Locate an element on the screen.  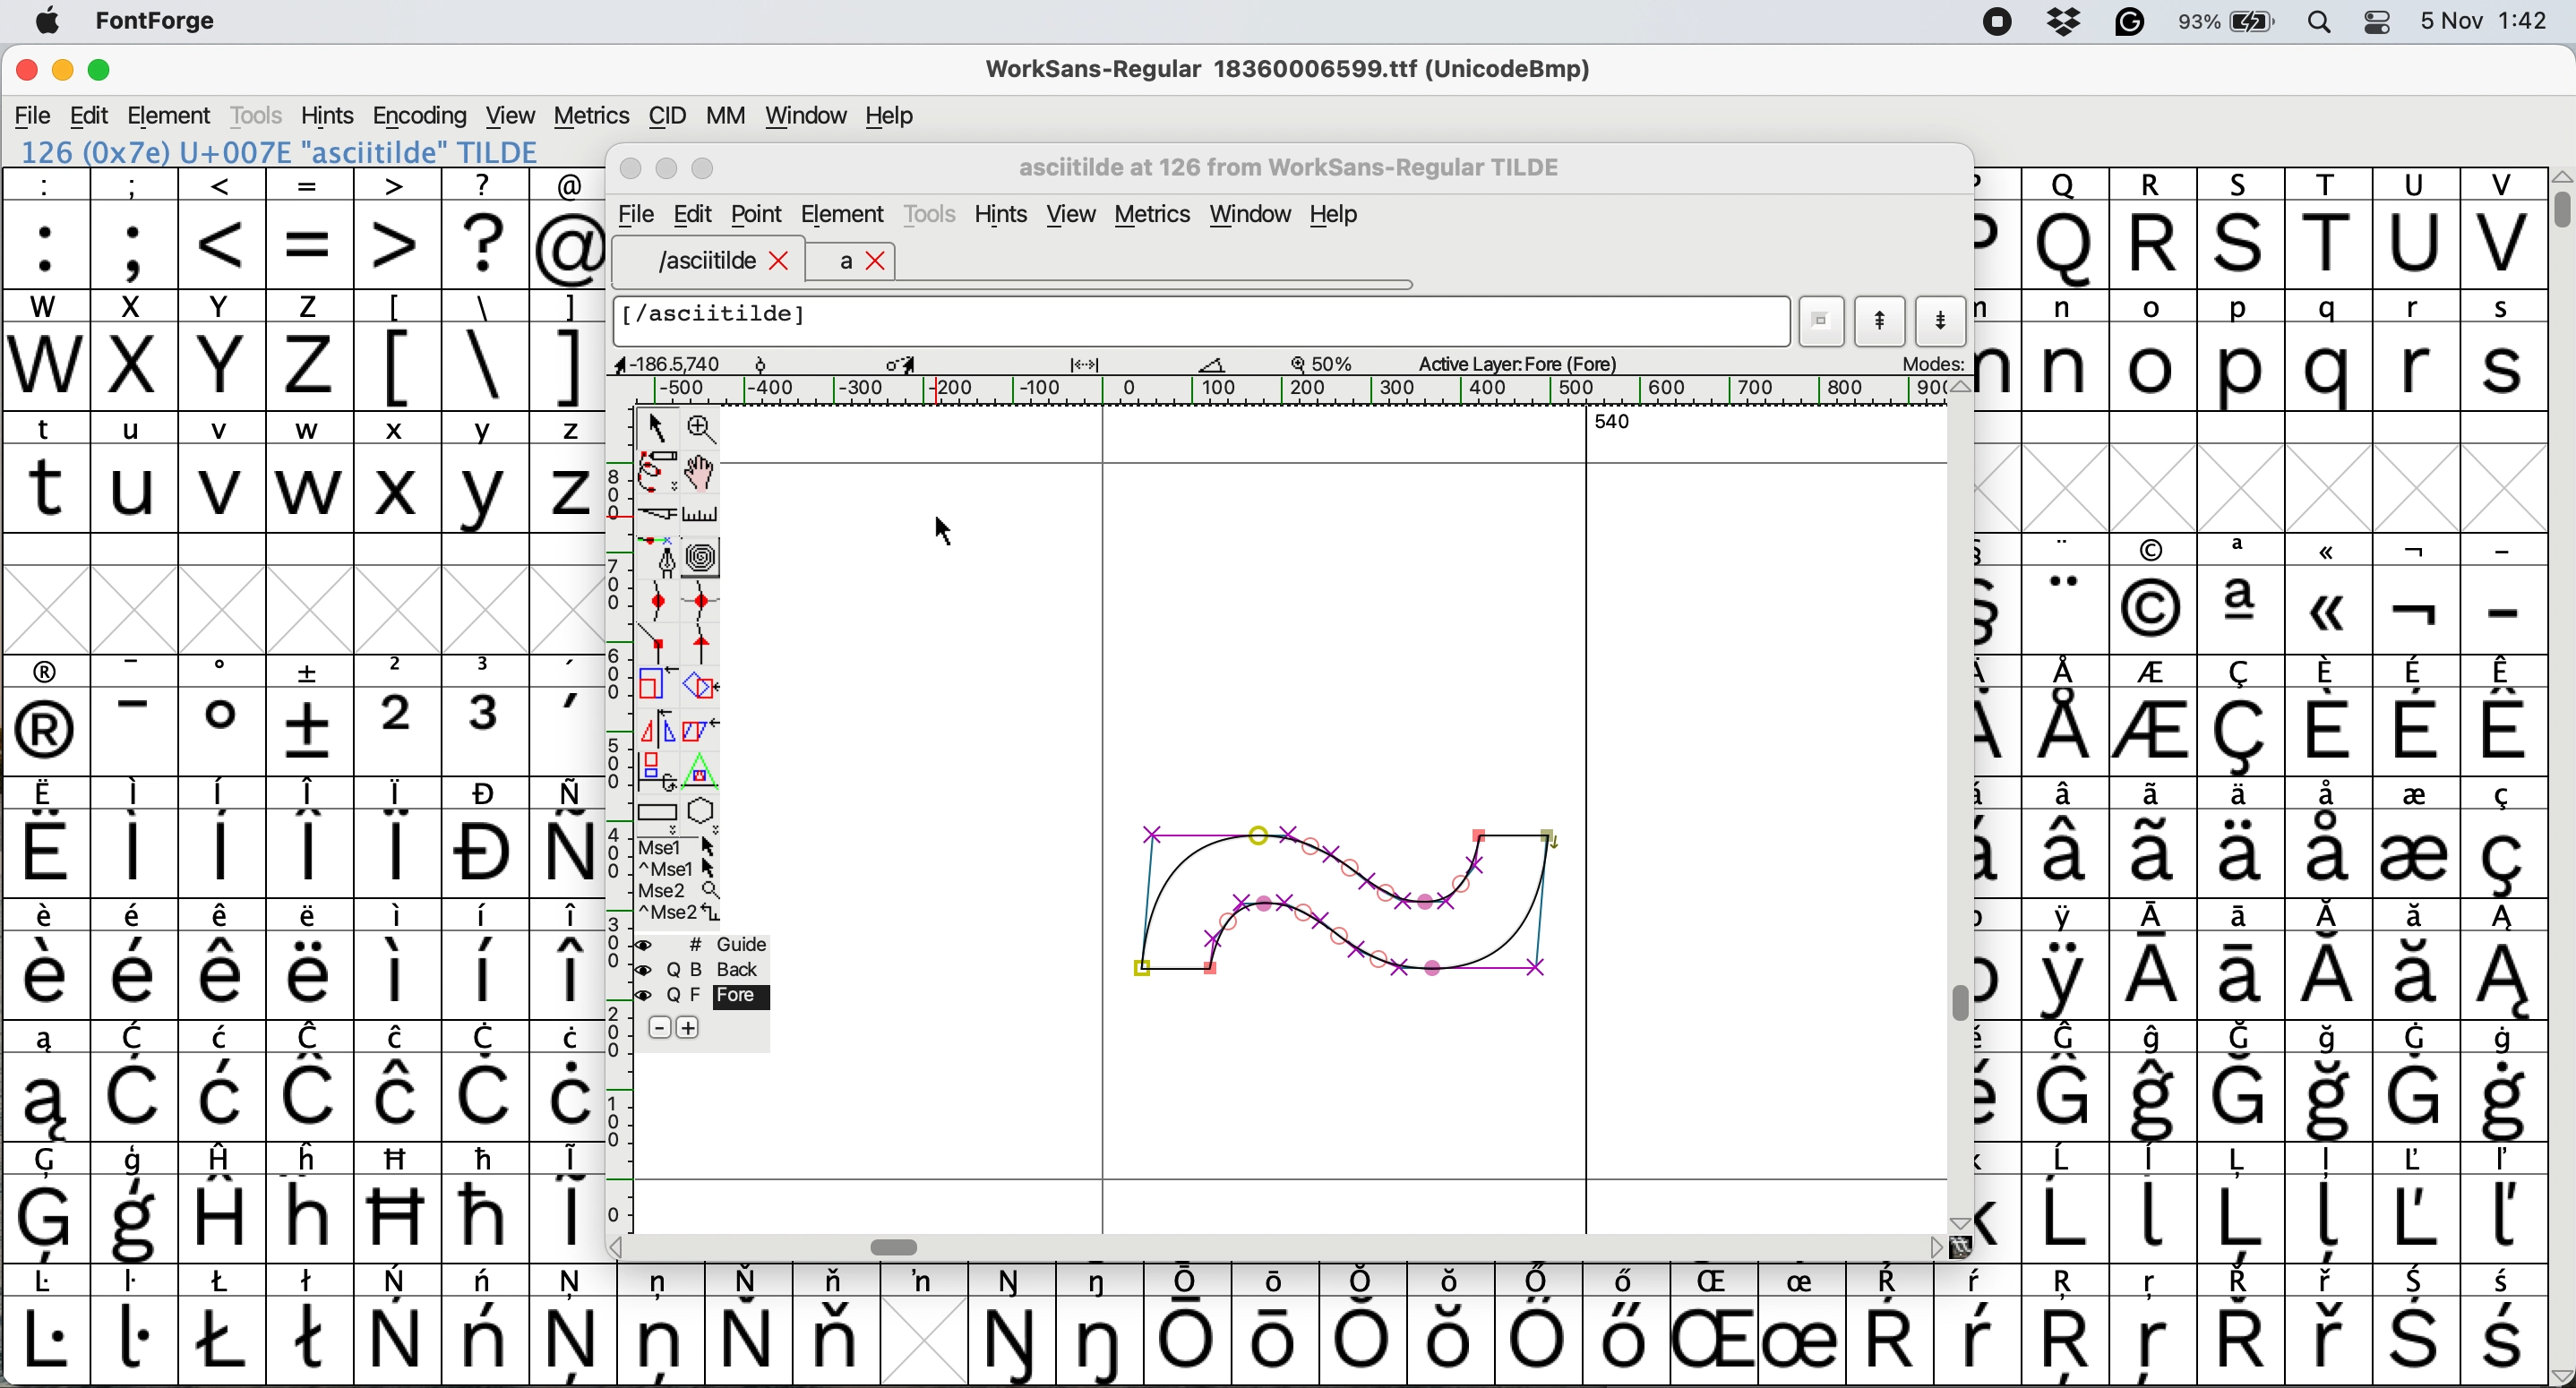
symbol is located at coordinates (1978, 1325).